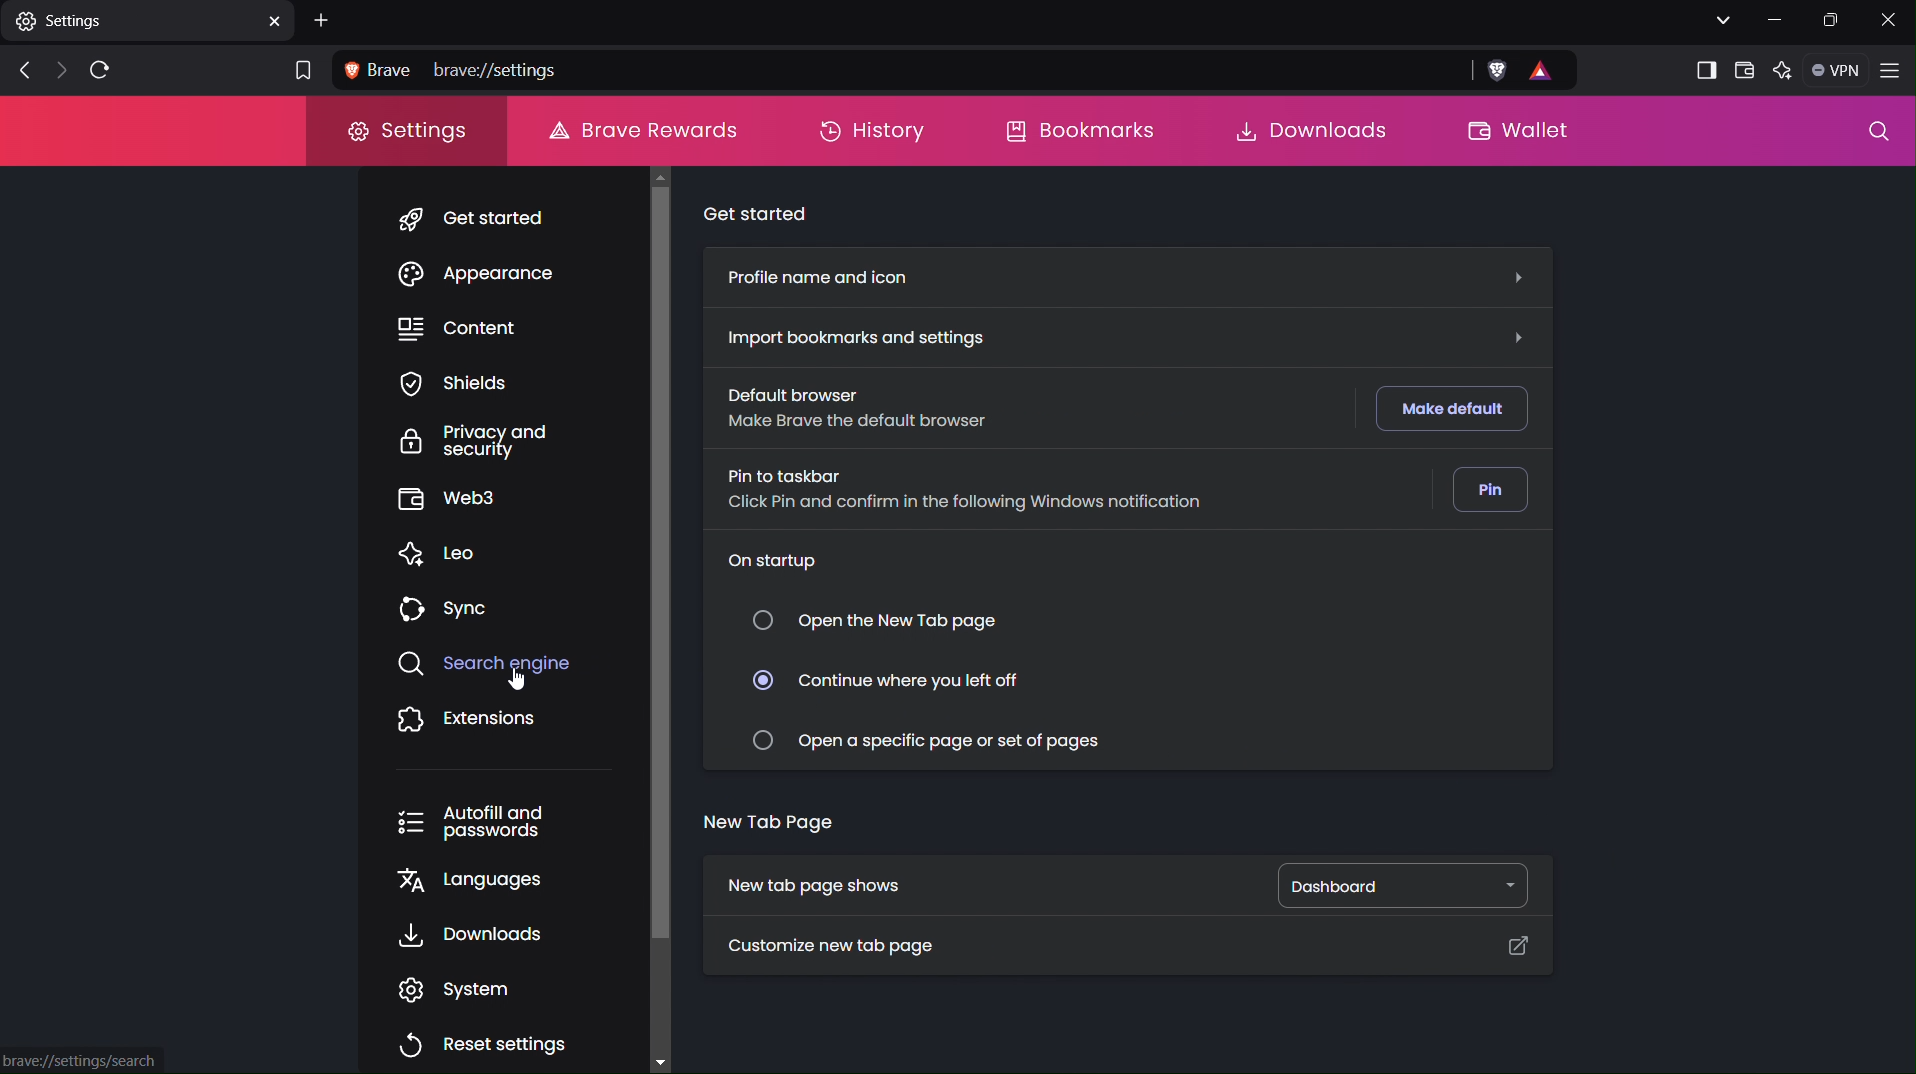 The image size is (1916, 1074). I want to click on Open the new Tab page, so click(877, 619).